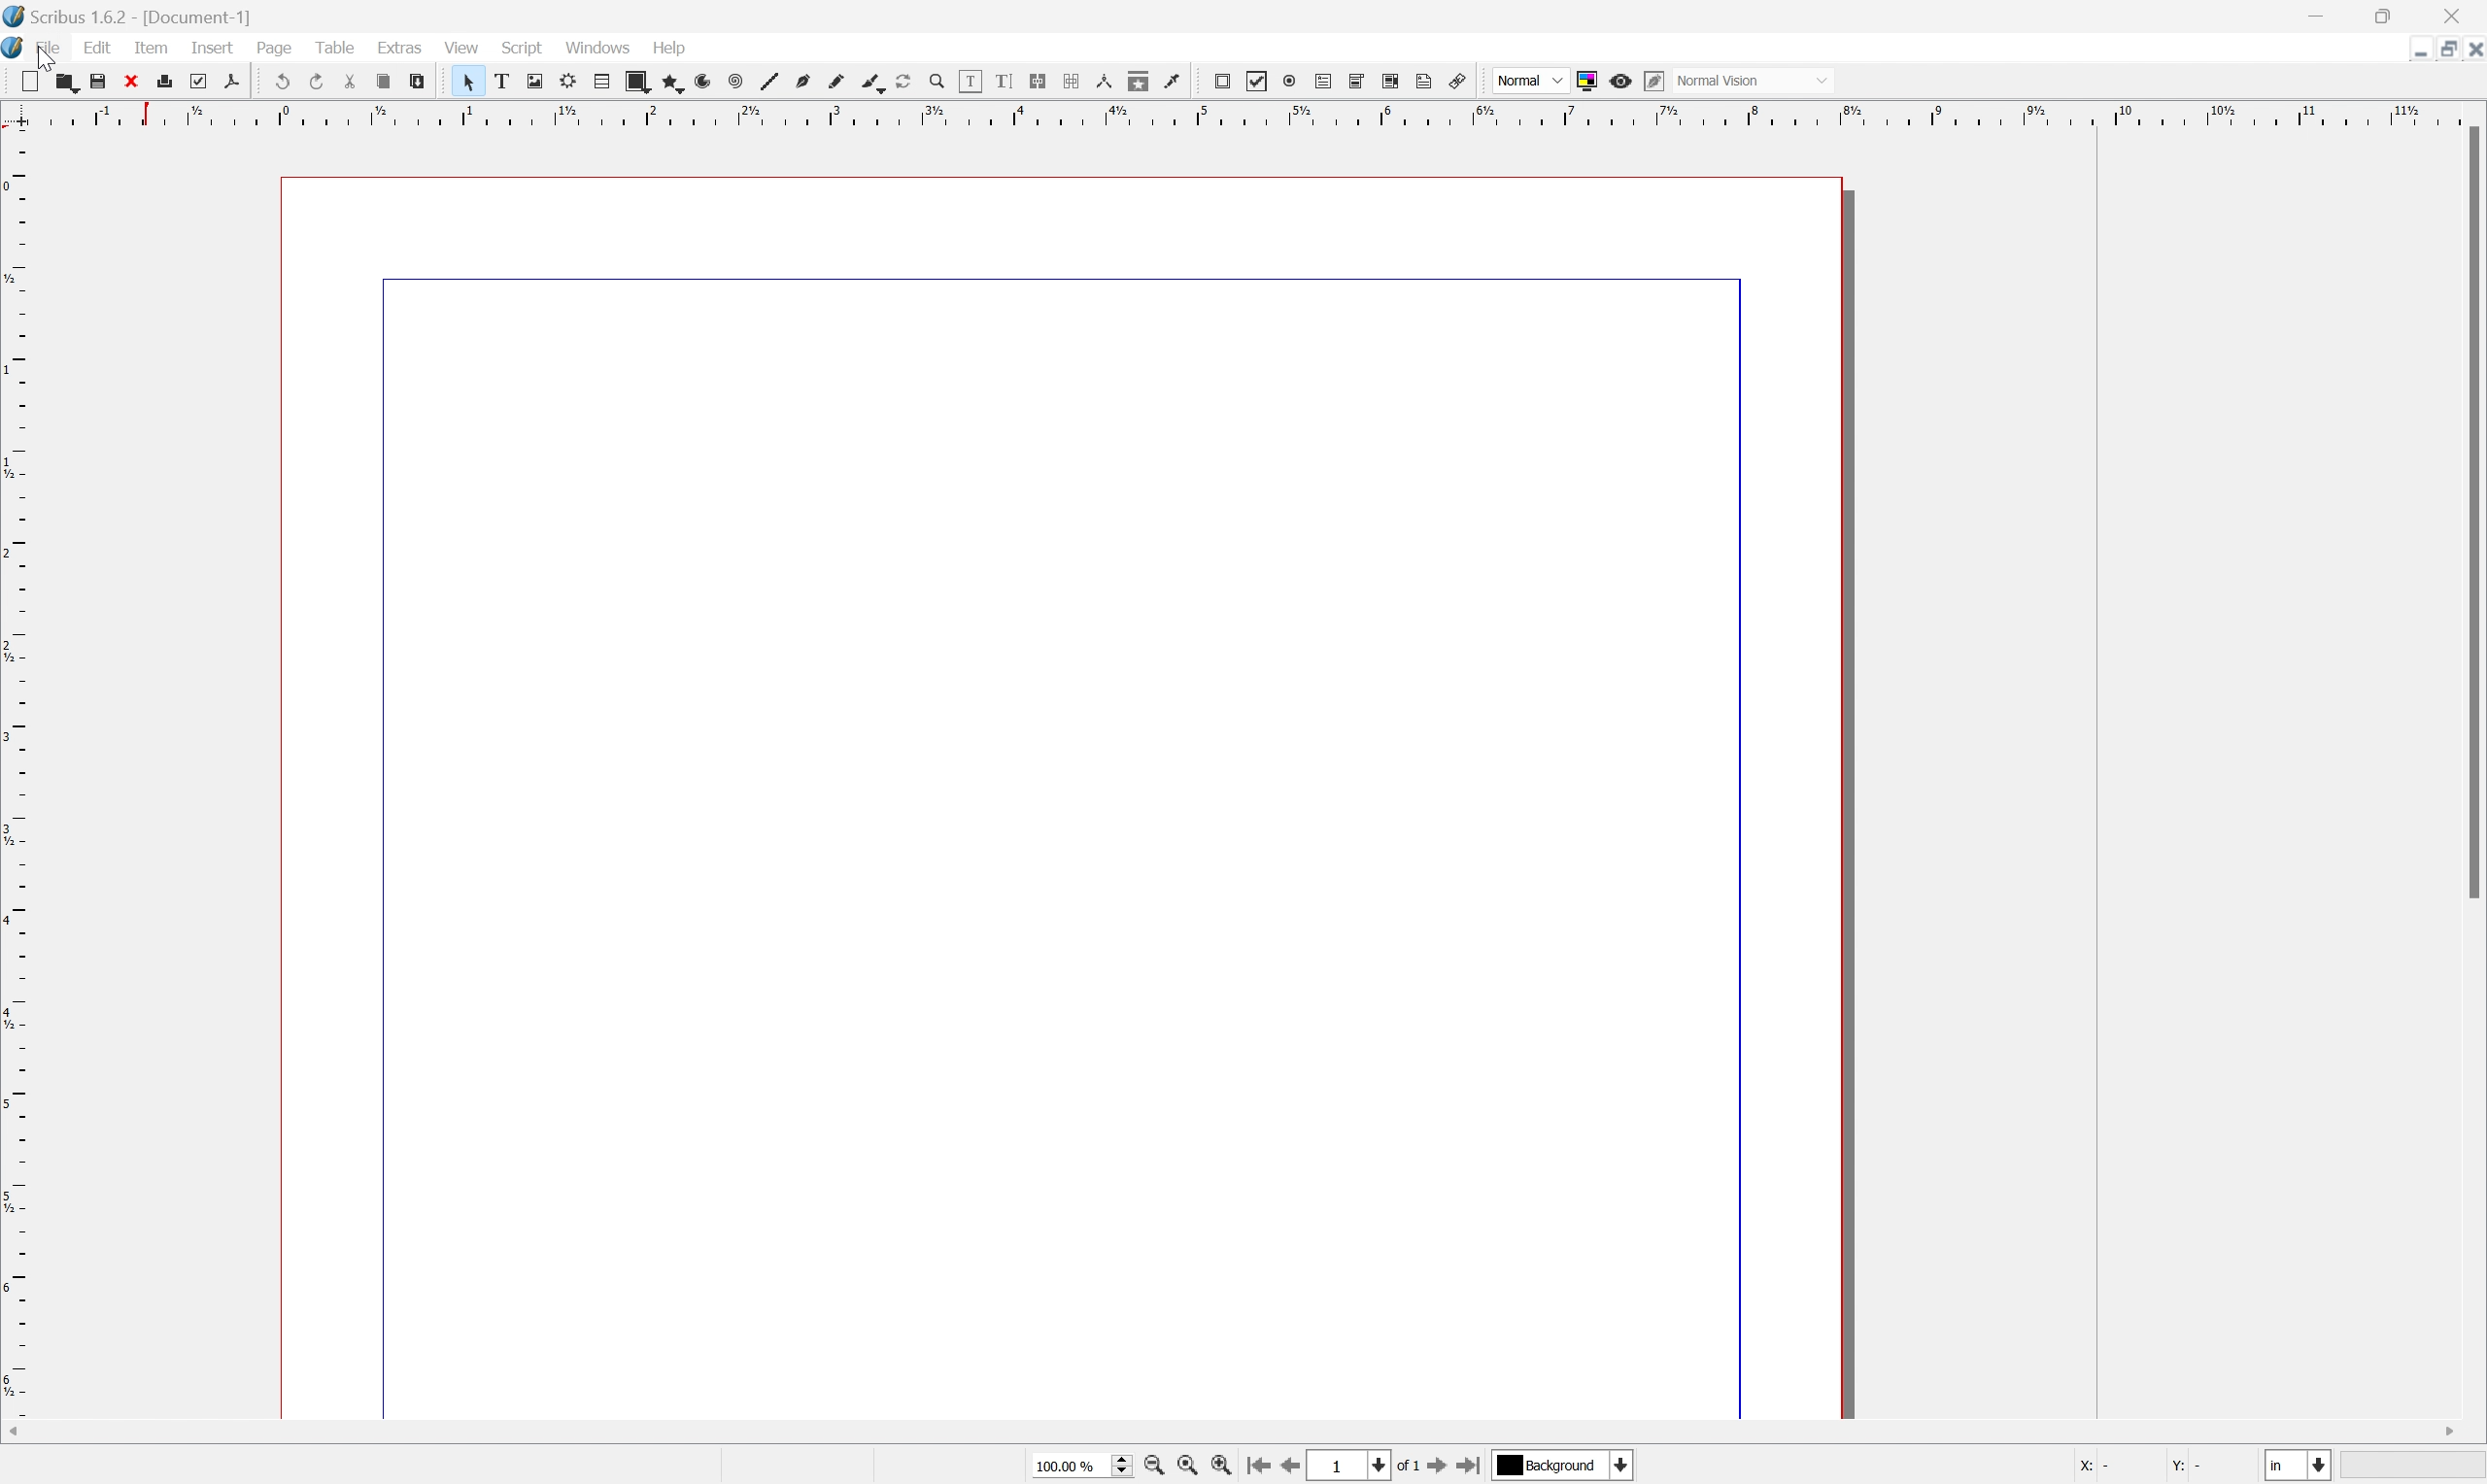 The width and height of the screenshot is (2487, 1484). I want to click on Restore down, so click(2438, 48).